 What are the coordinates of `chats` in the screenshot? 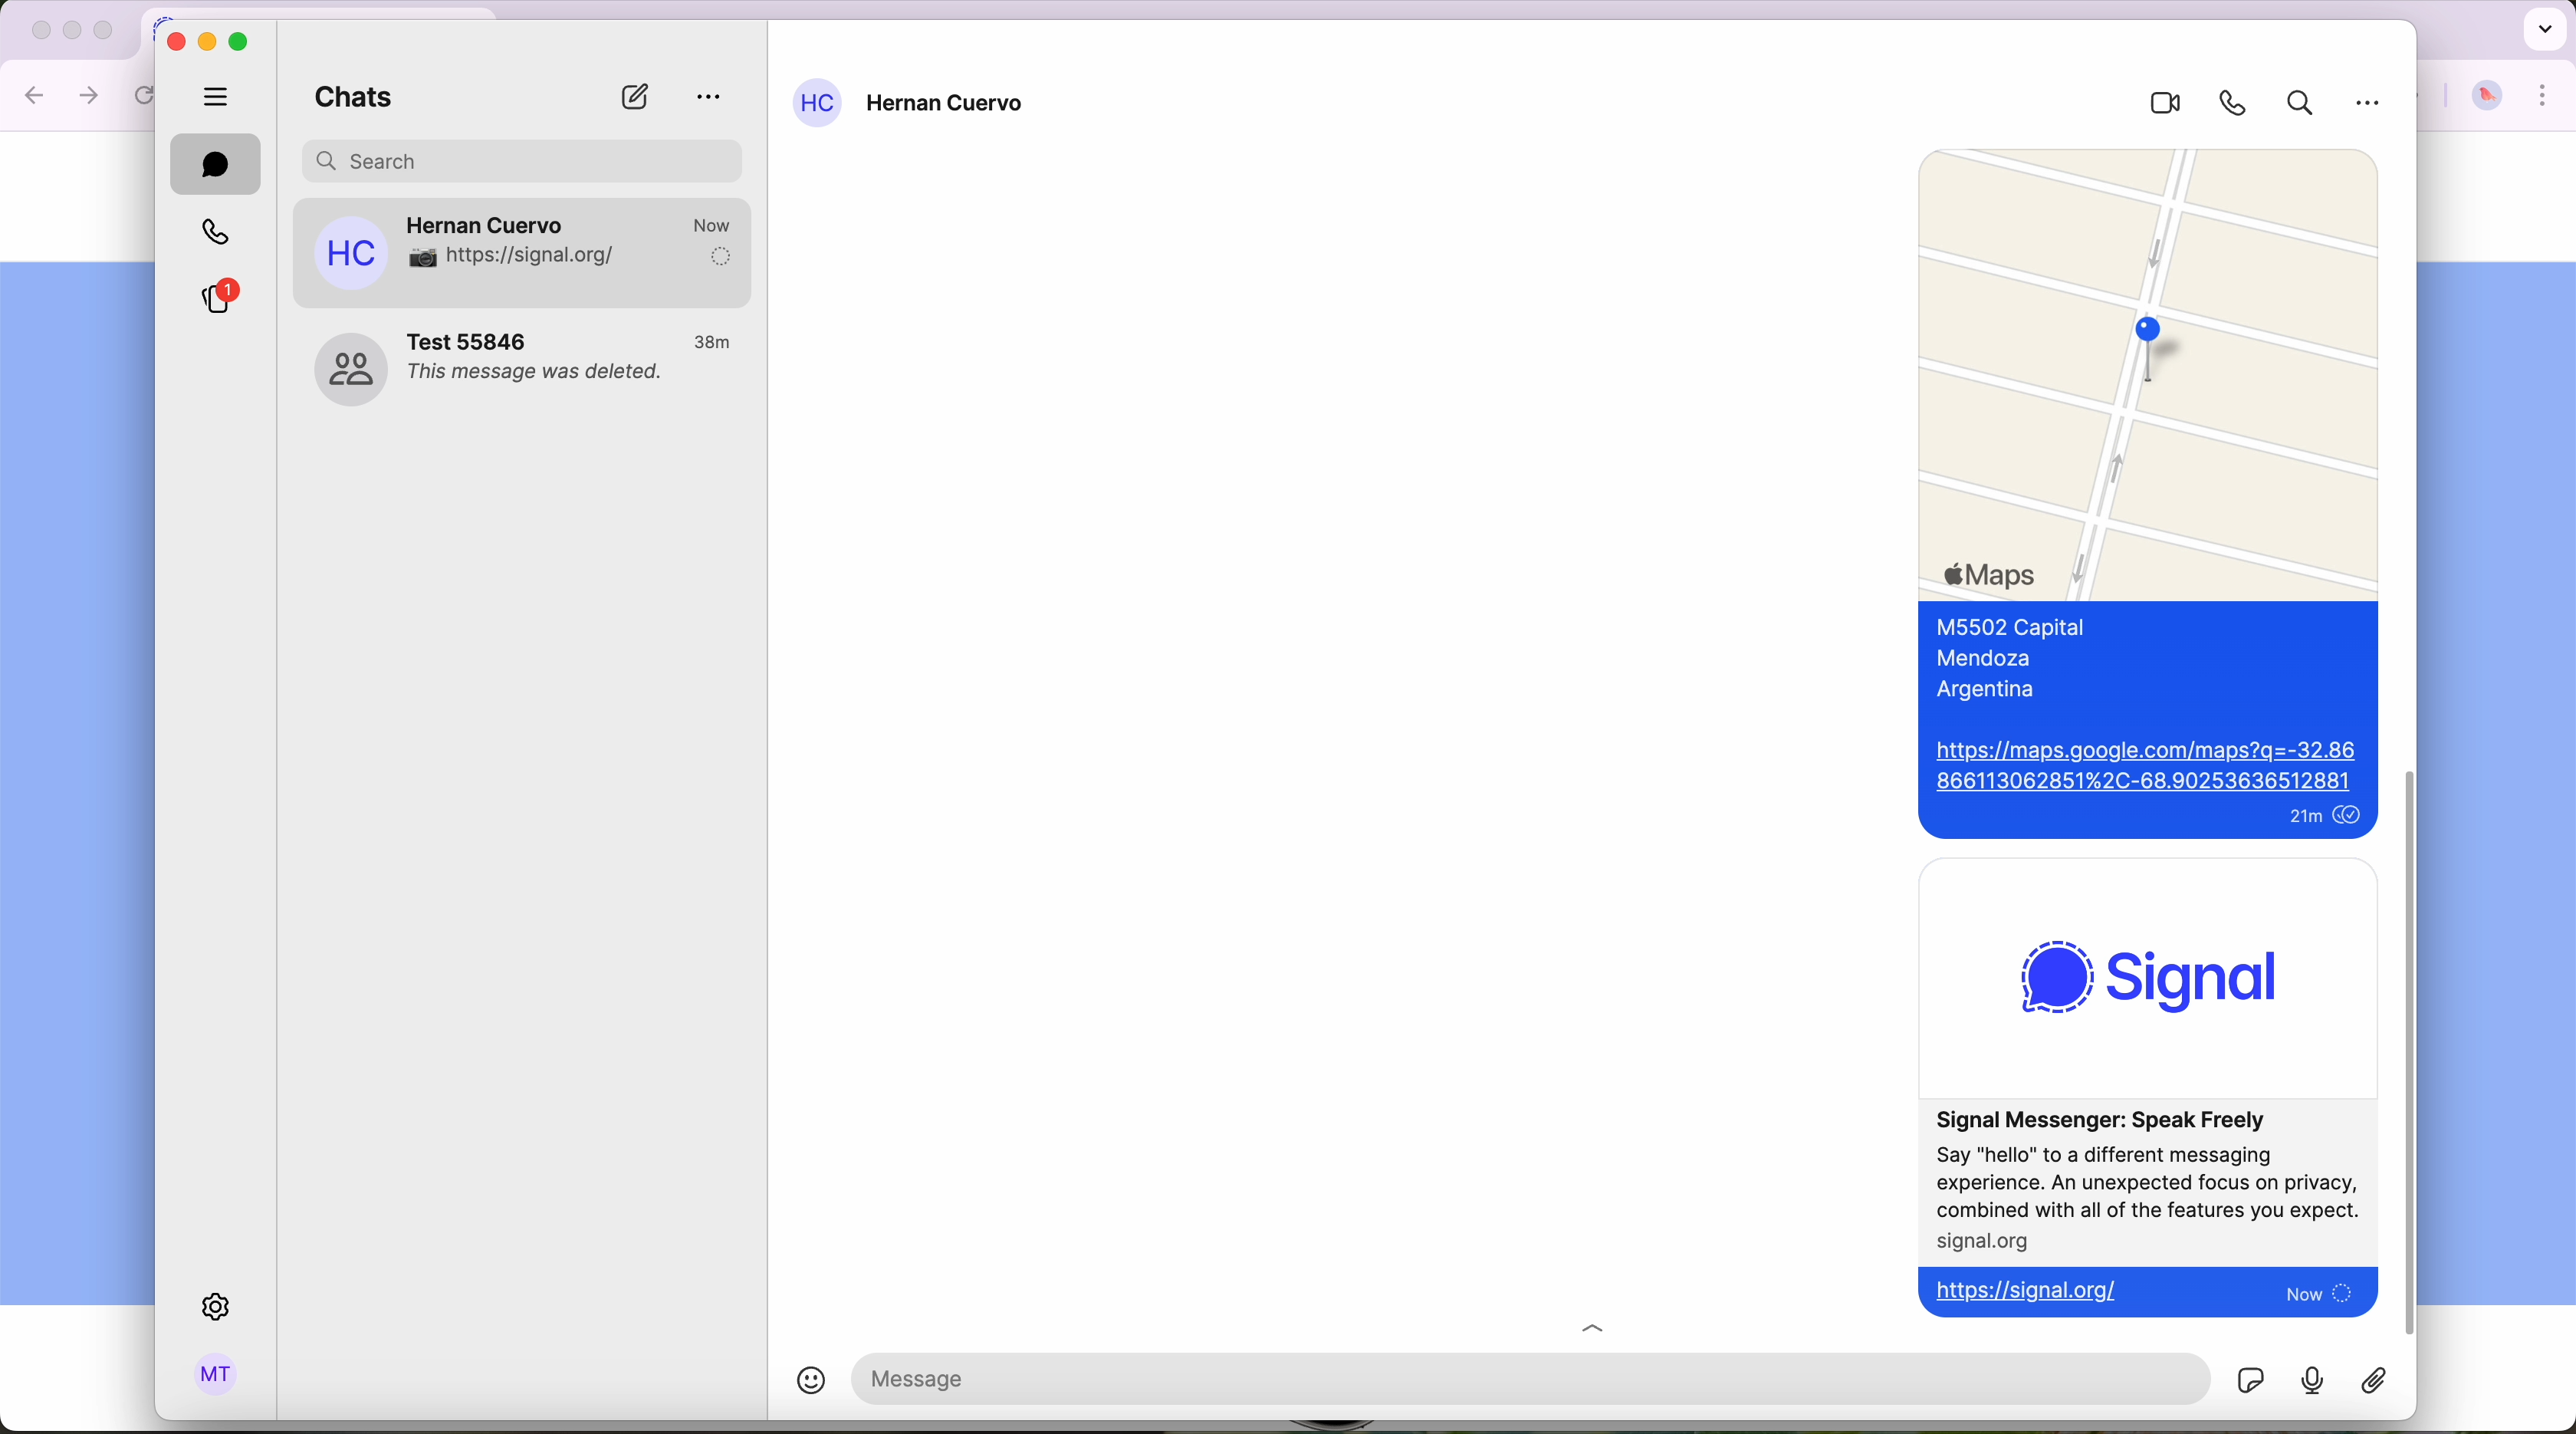 It's located at (346, 100).